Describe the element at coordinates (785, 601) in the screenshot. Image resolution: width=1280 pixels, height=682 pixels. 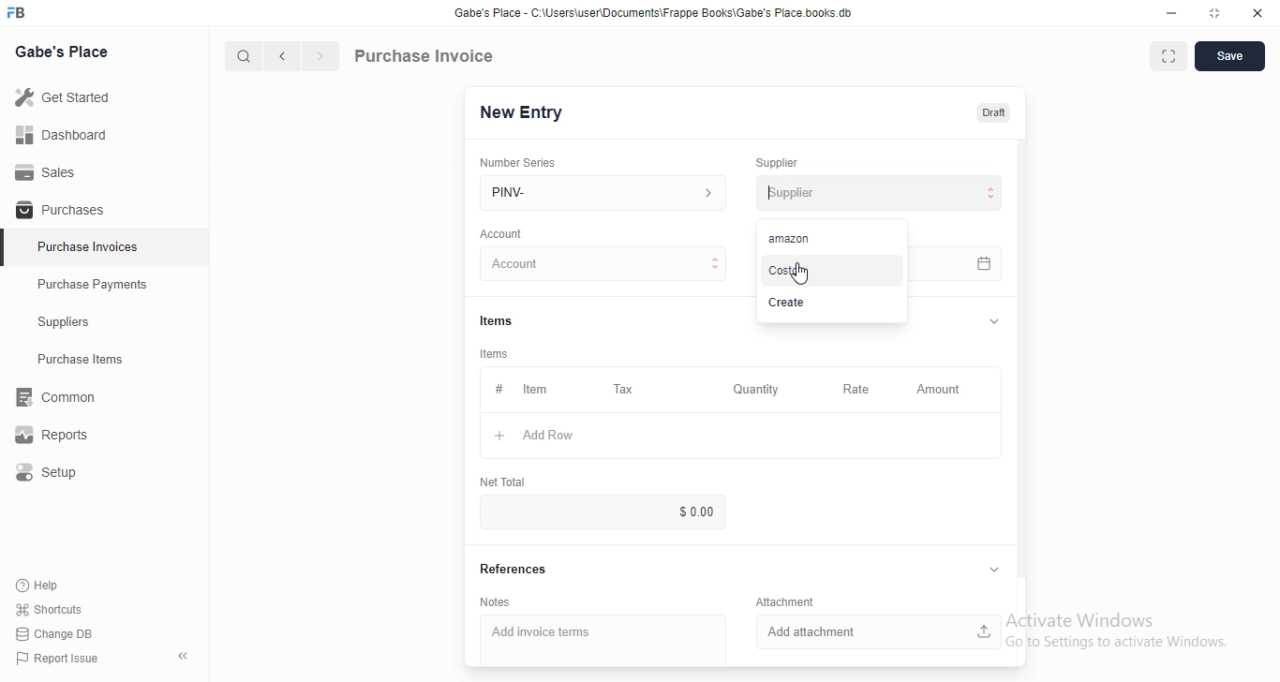
I see `Attachment` at that location.